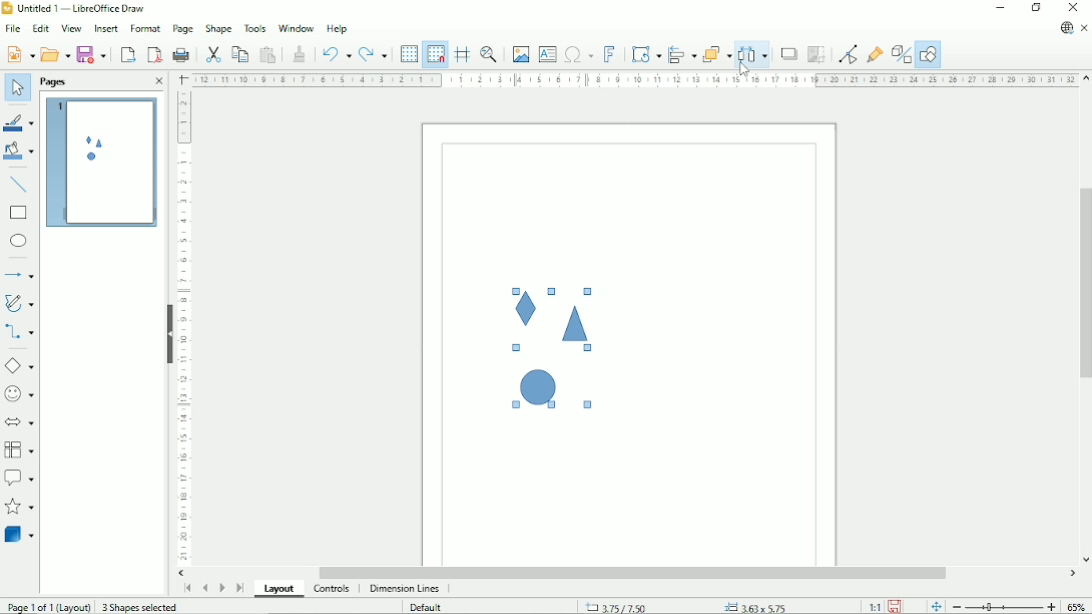  Describe the element at coordinates (18, 120) in the screenshot. I see `Line color` at that location.